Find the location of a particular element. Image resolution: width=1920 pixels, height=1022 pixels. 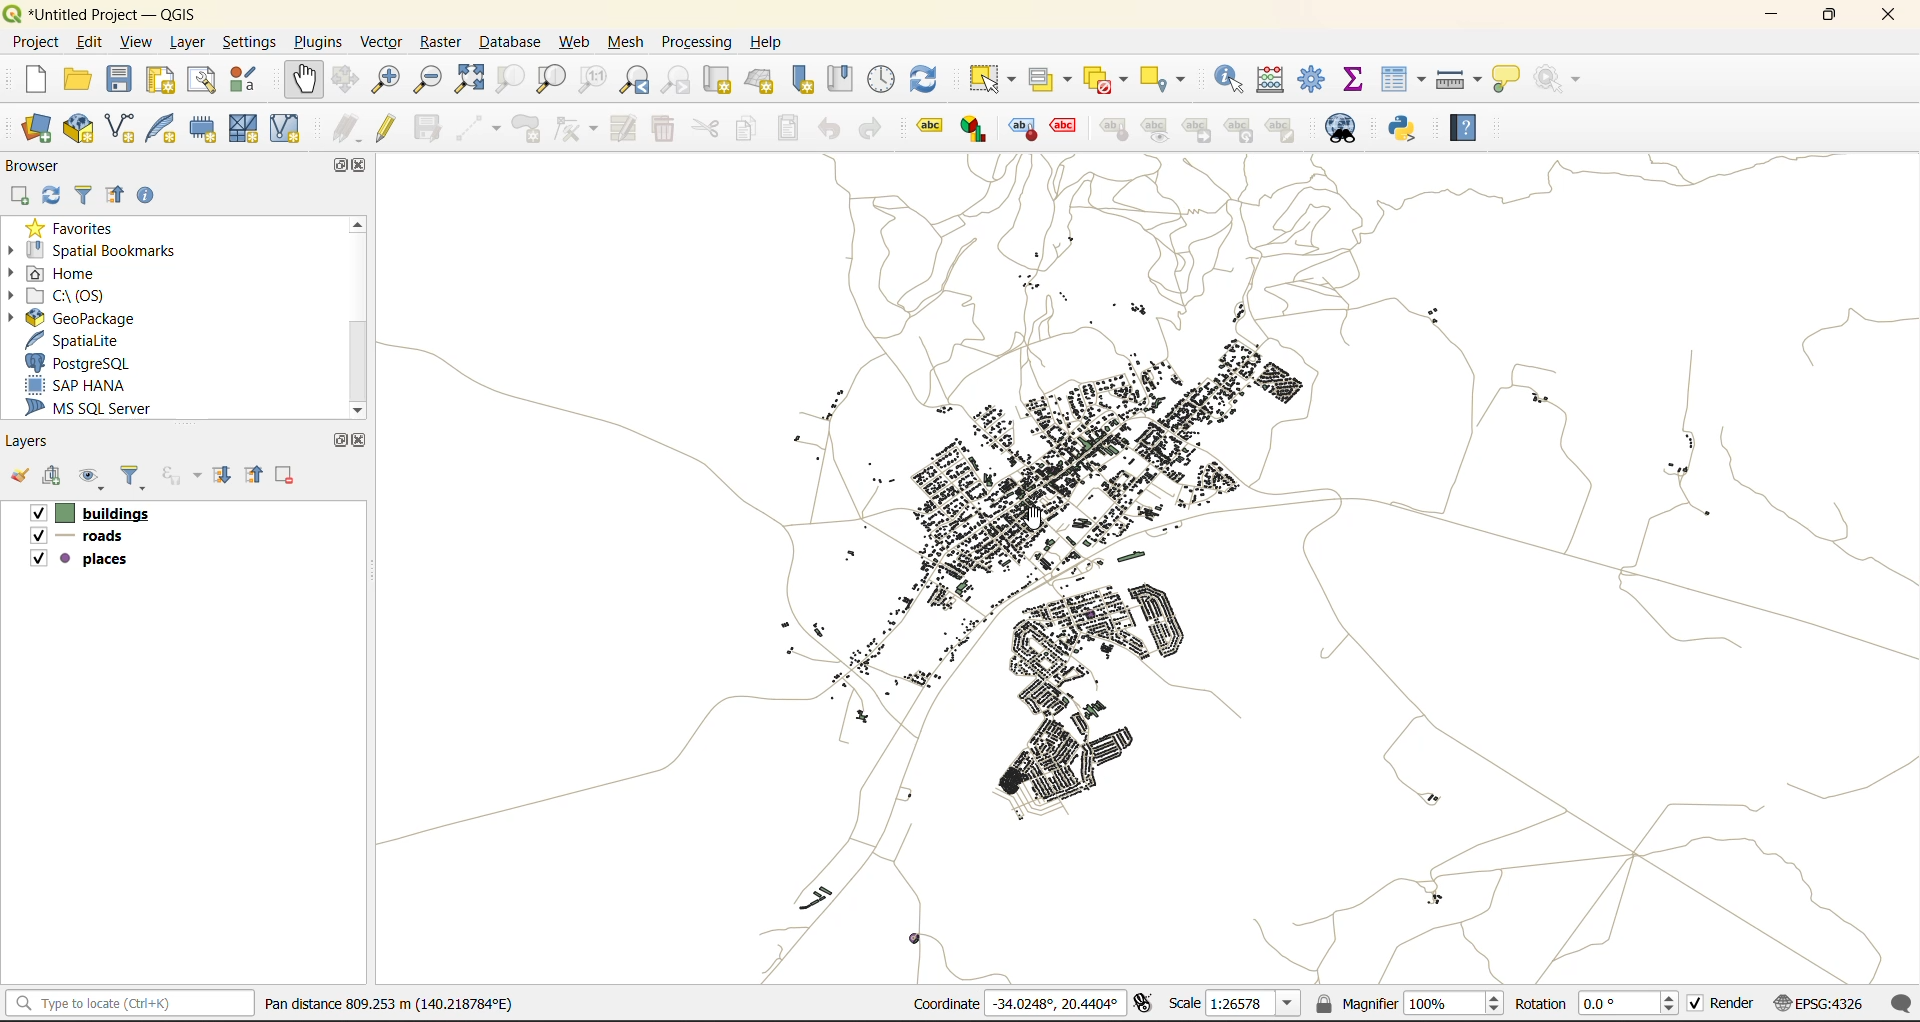

attributes table is located at coordinates (1403, 83).